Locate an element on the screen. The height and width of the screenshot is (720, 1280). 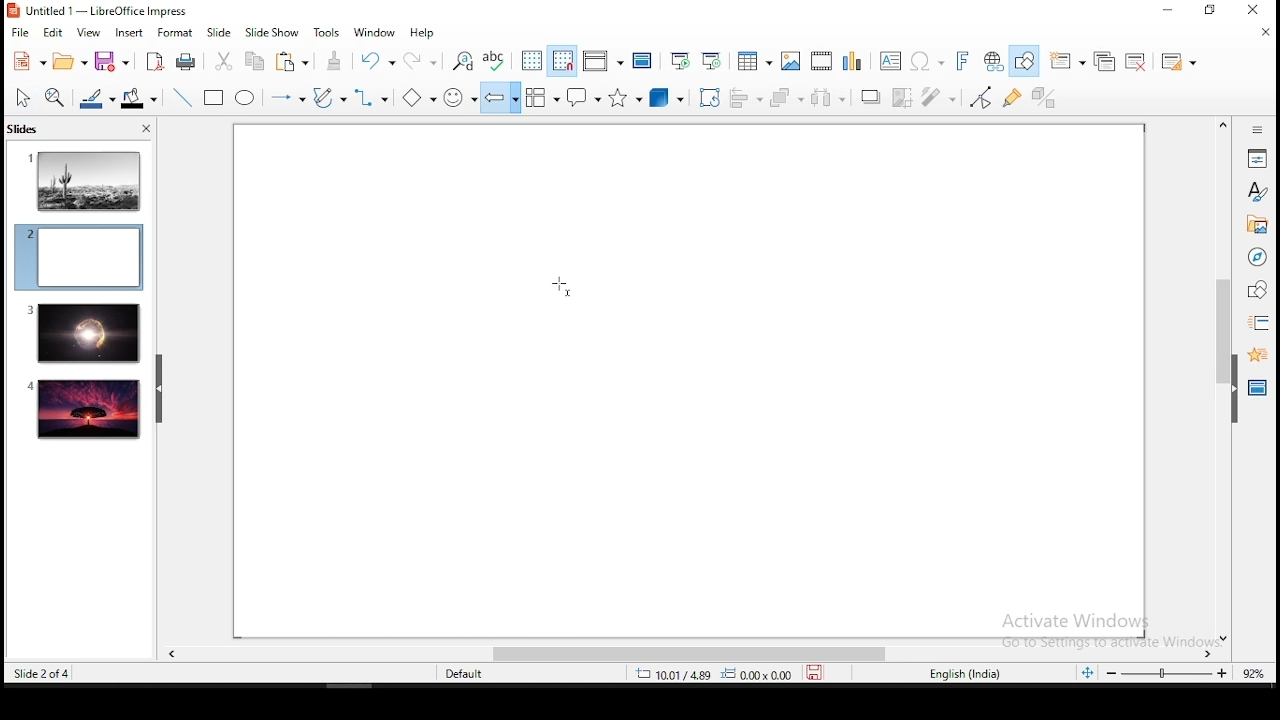
tools is located at coordinates (328, 33).